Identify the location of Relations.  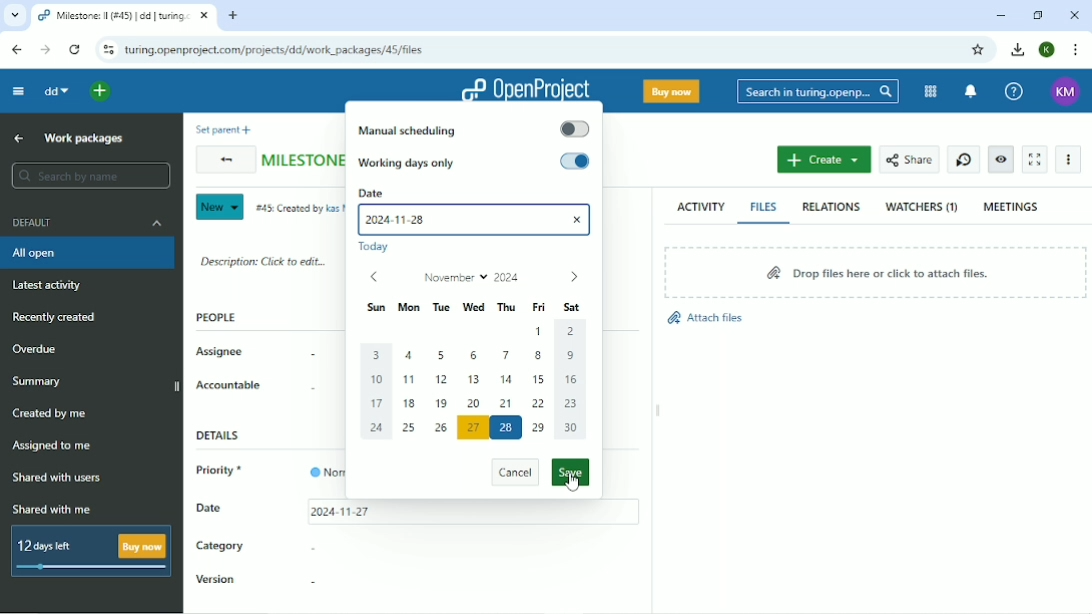
(831, 207).